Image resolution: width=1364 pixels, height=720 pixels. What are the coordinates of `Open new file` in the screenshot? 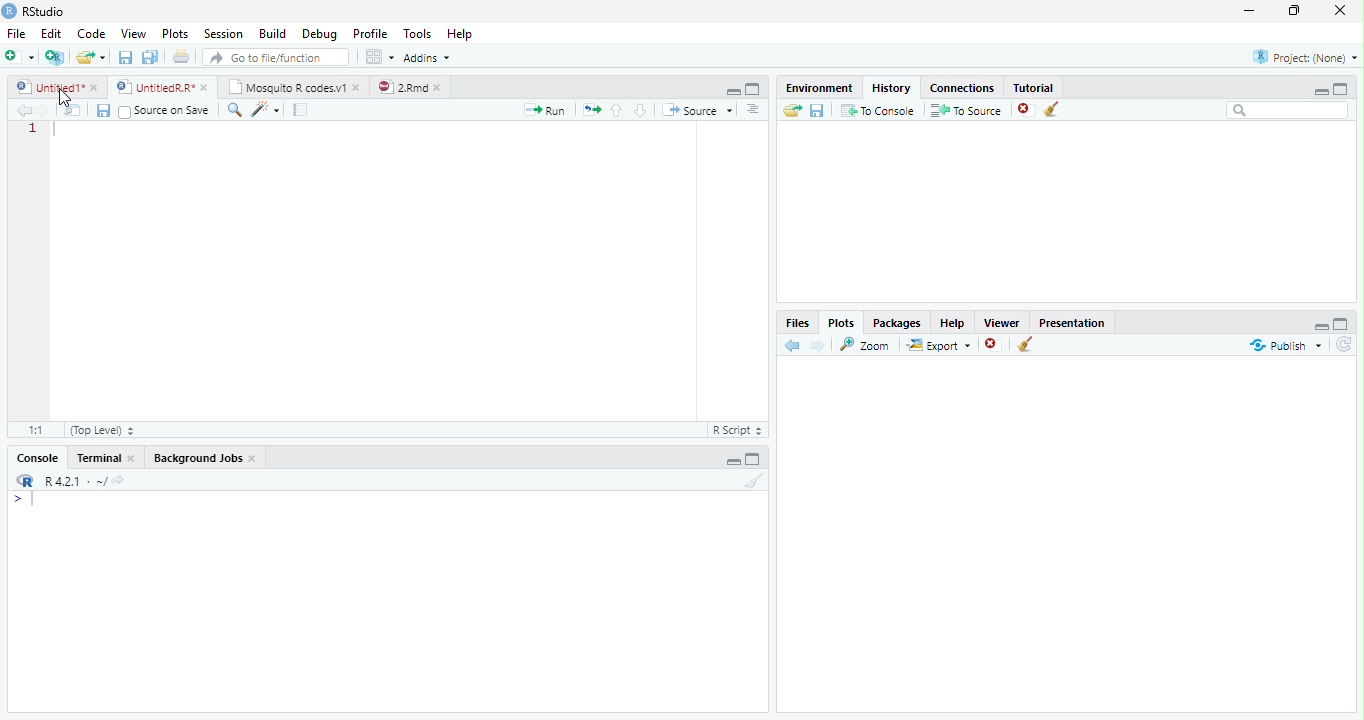 It's located at (19, 56).